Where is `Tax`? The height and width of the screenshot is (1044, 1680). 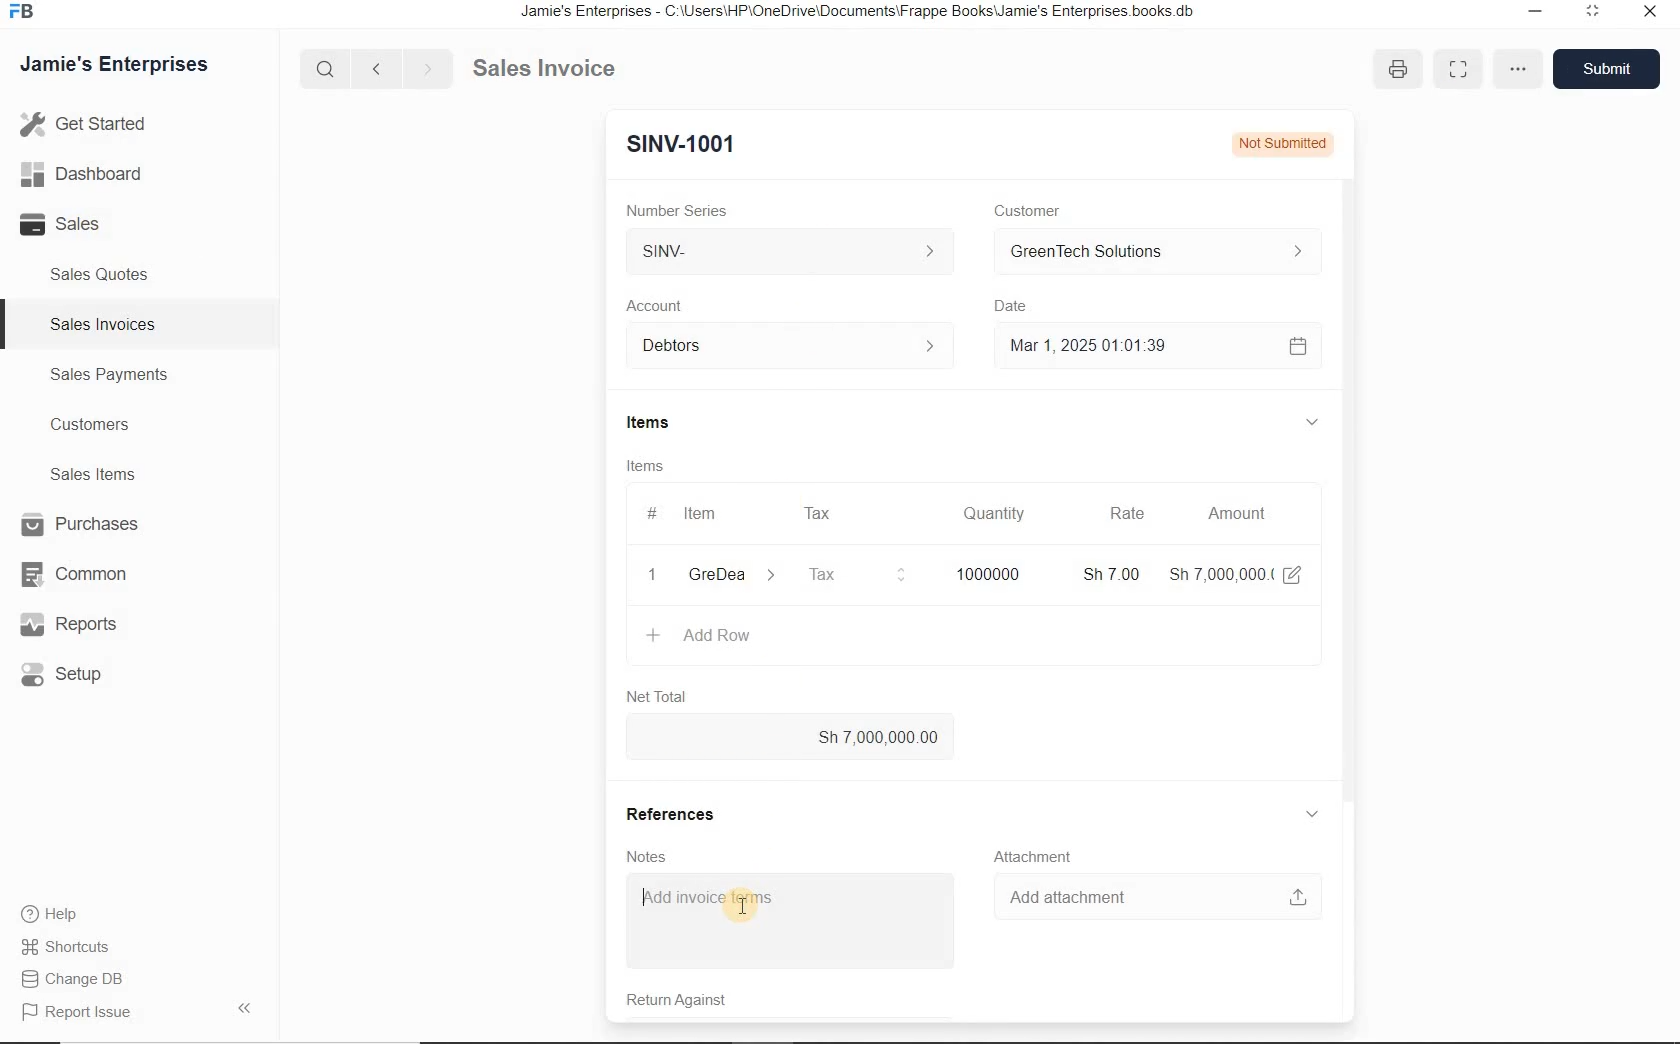 Tax is located at coordinates (855, 573).